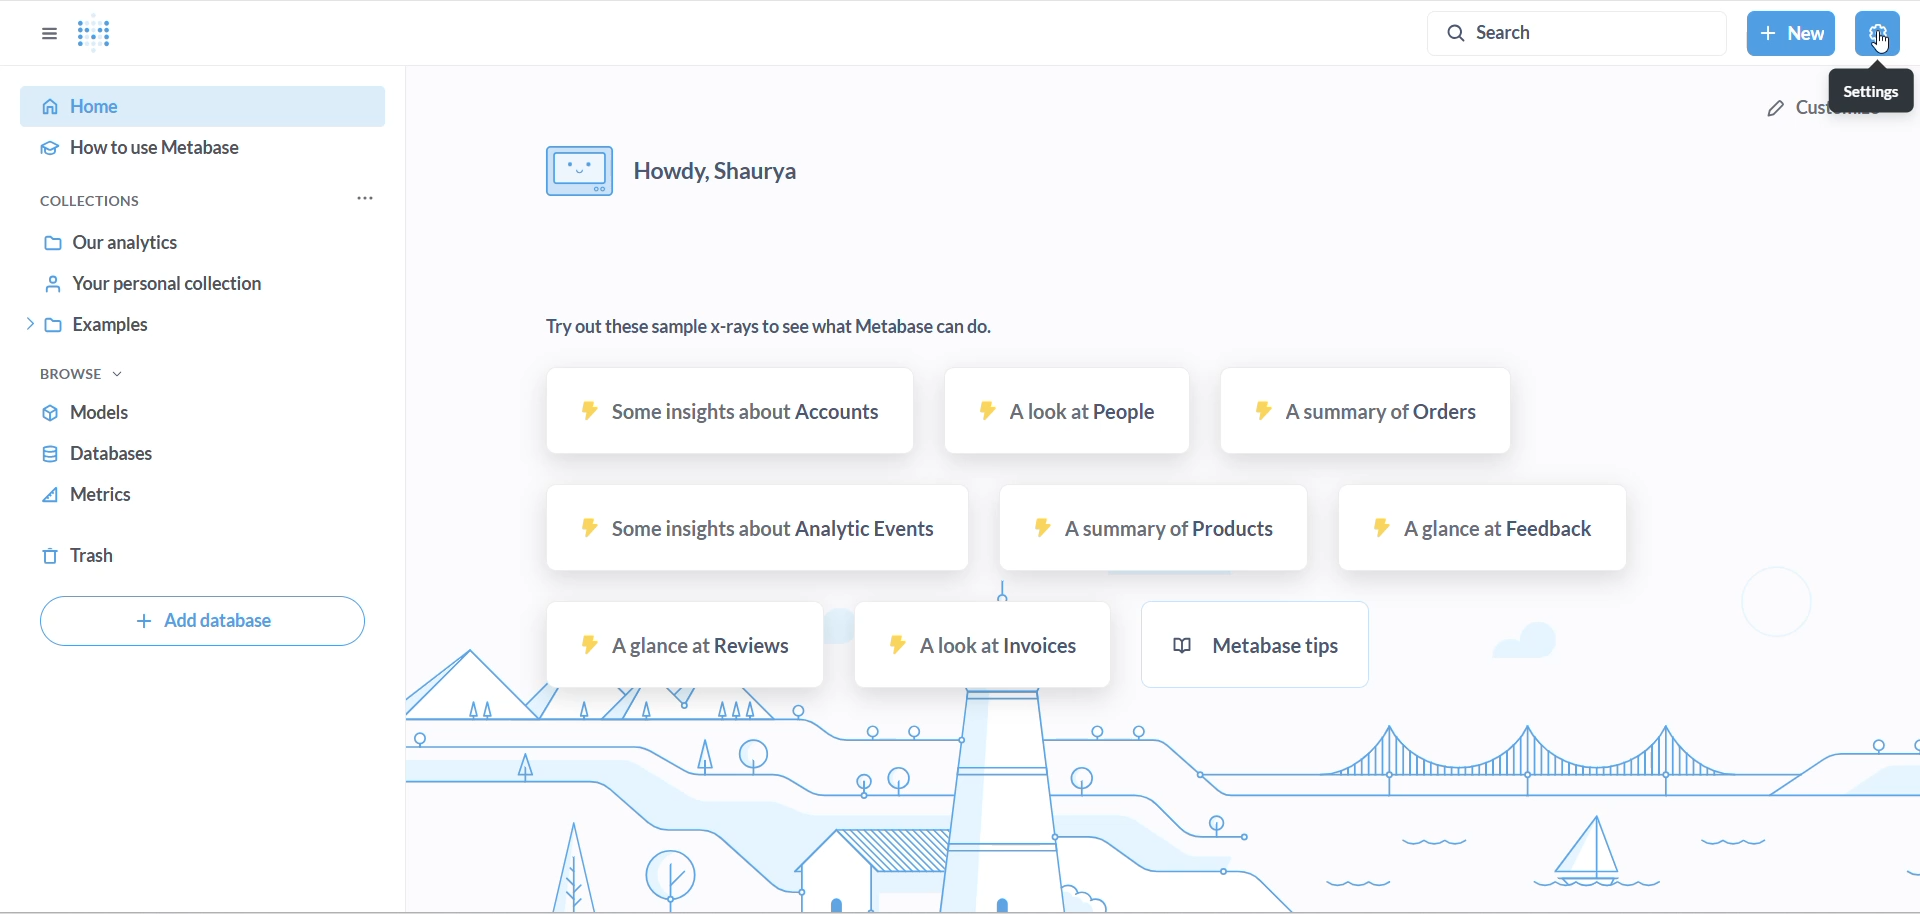 This screenshot has height=914, width=1920. What do you see at coordinates (1871, 91) in the screenshot?
I see `settings` at bounding box center [1871, 91].